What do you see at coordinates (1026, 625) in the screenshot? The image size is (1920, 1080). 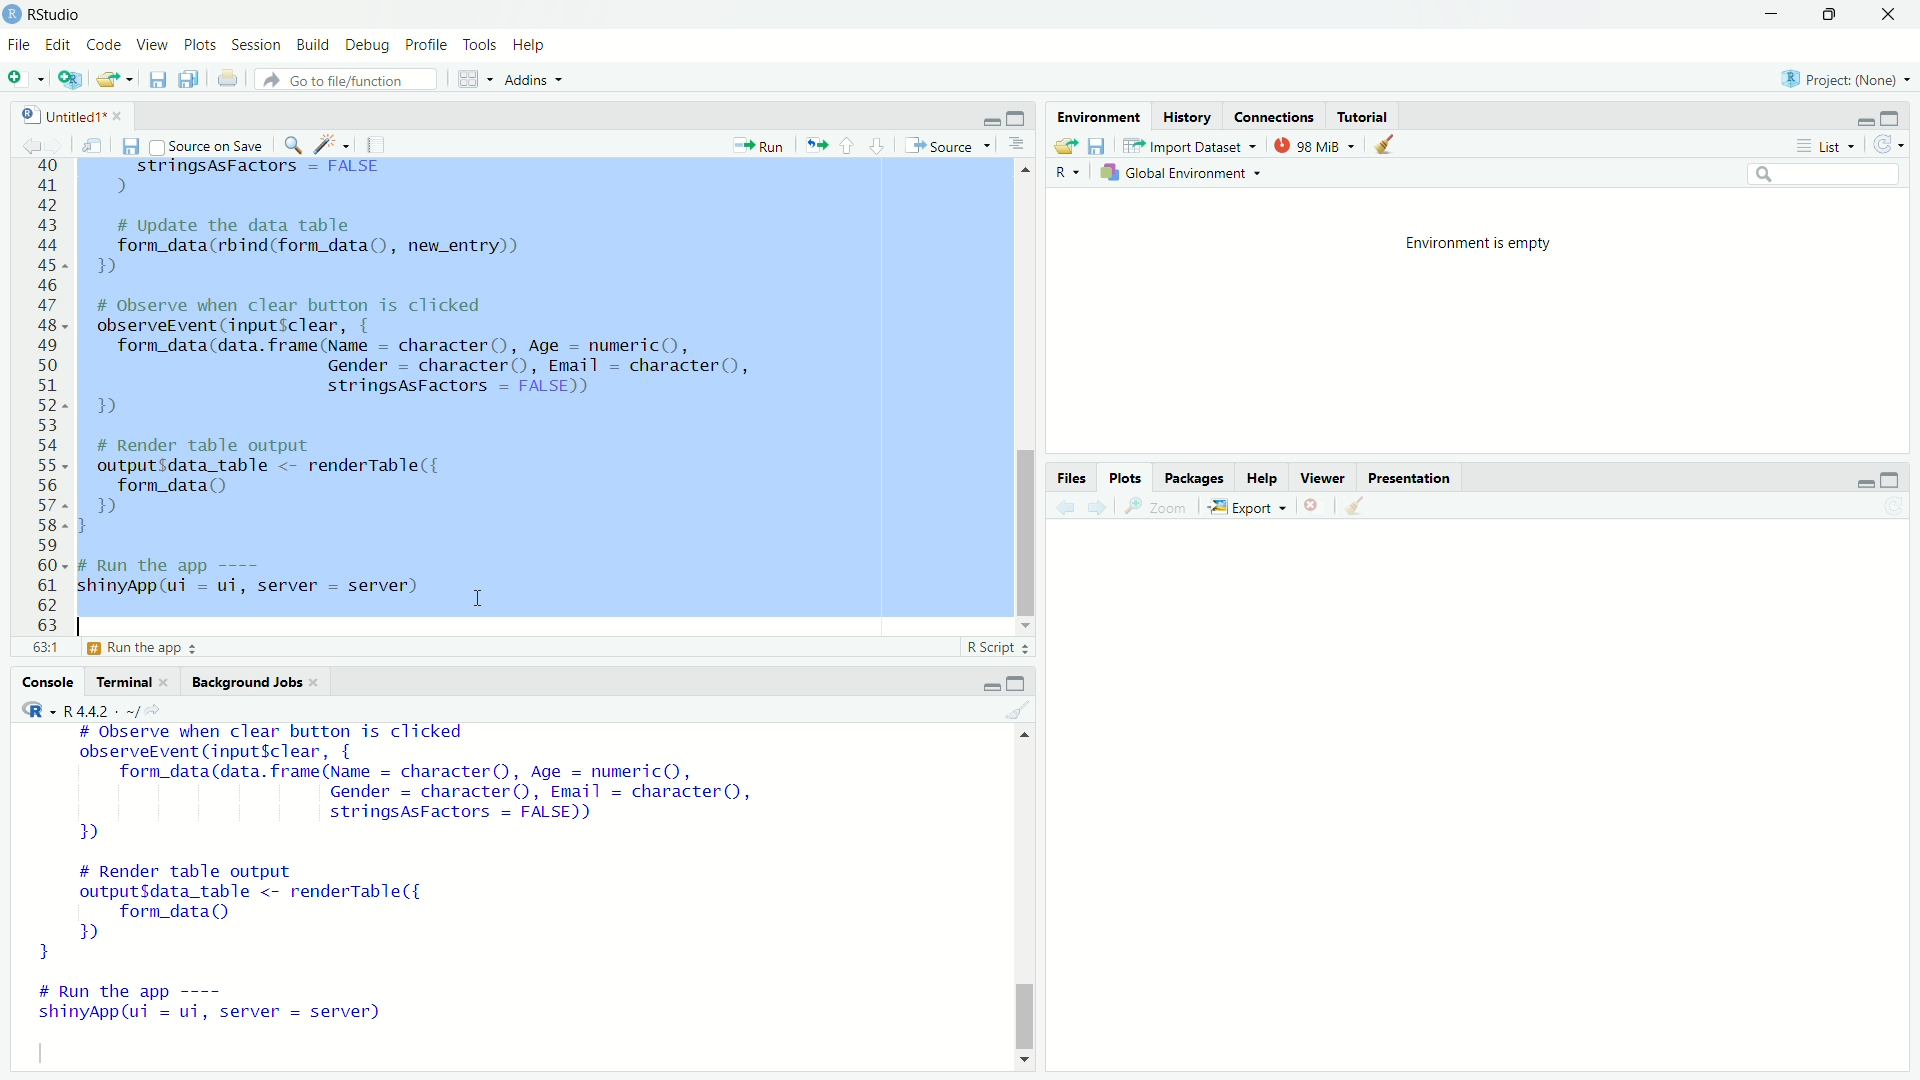 I see `move down` at bounding box center [1026, 625].